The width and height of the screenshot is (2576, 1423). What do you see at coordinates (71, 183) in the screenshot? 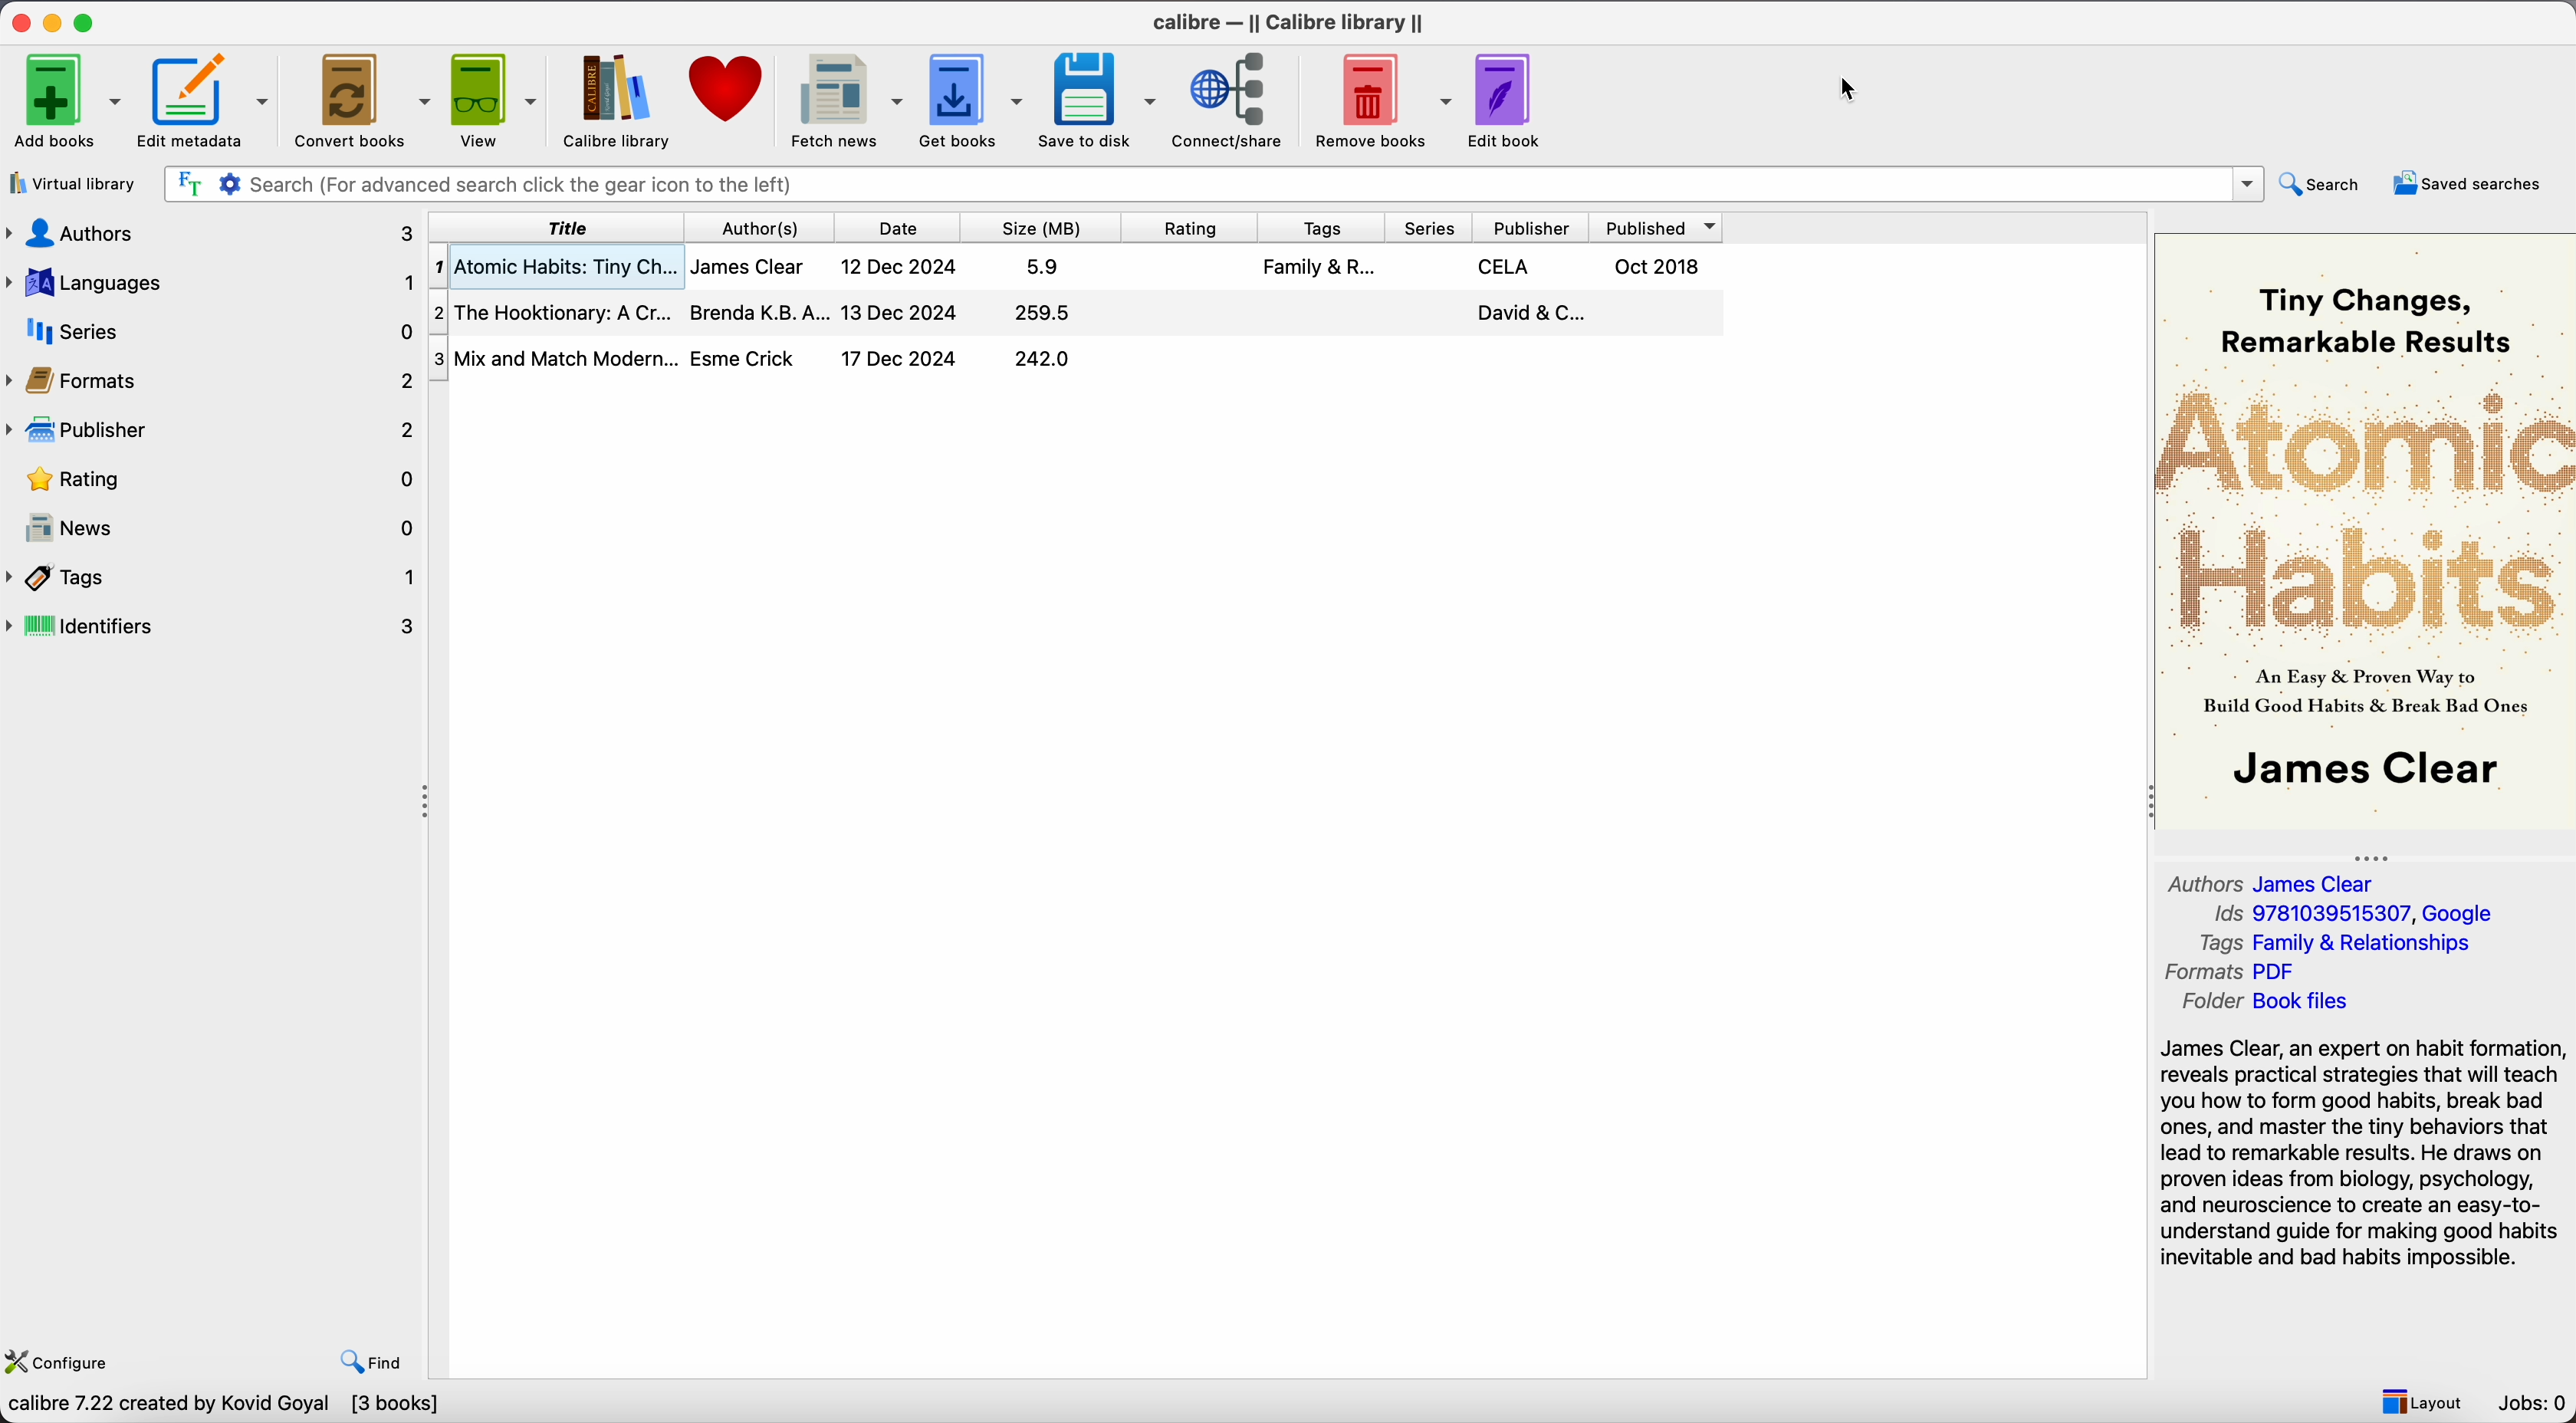
I see `virtual library` at bounding box center [71, 183].